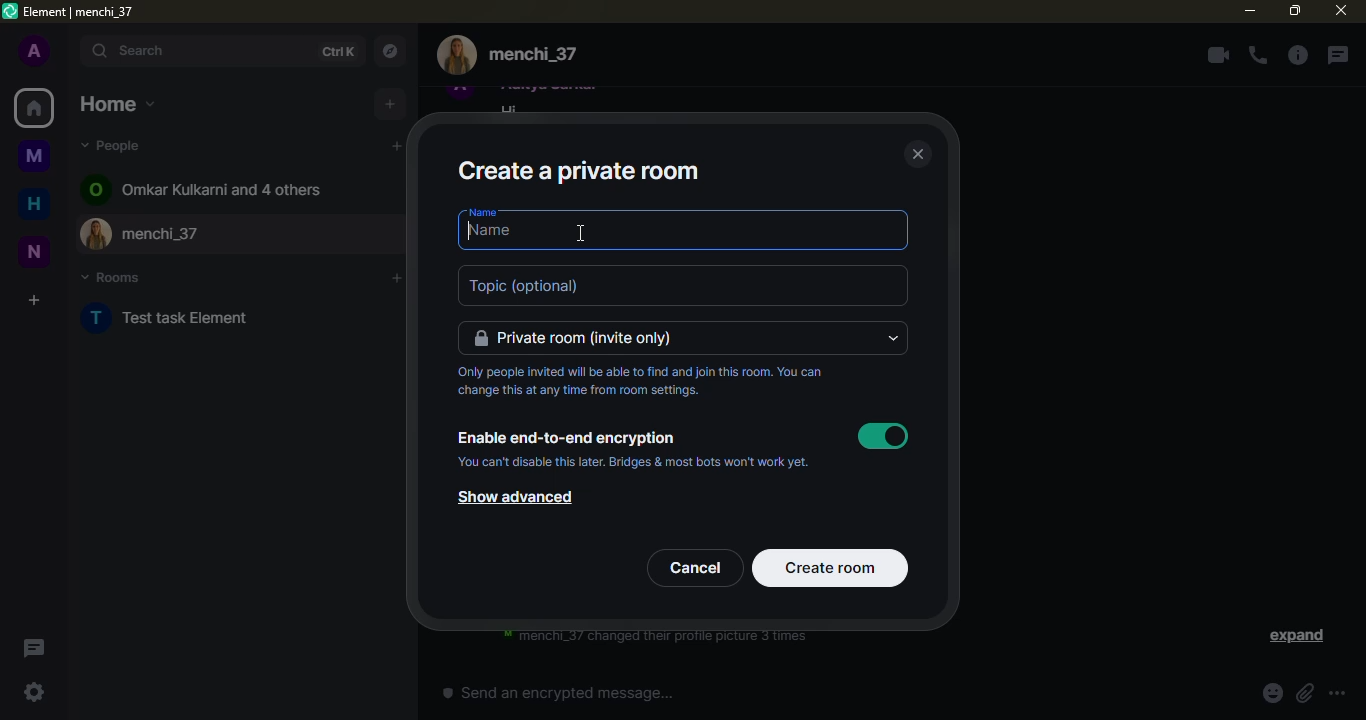  I want to click on ‘You can't disable this later. Bridges & most bots won't work yet., so click(633, 462).